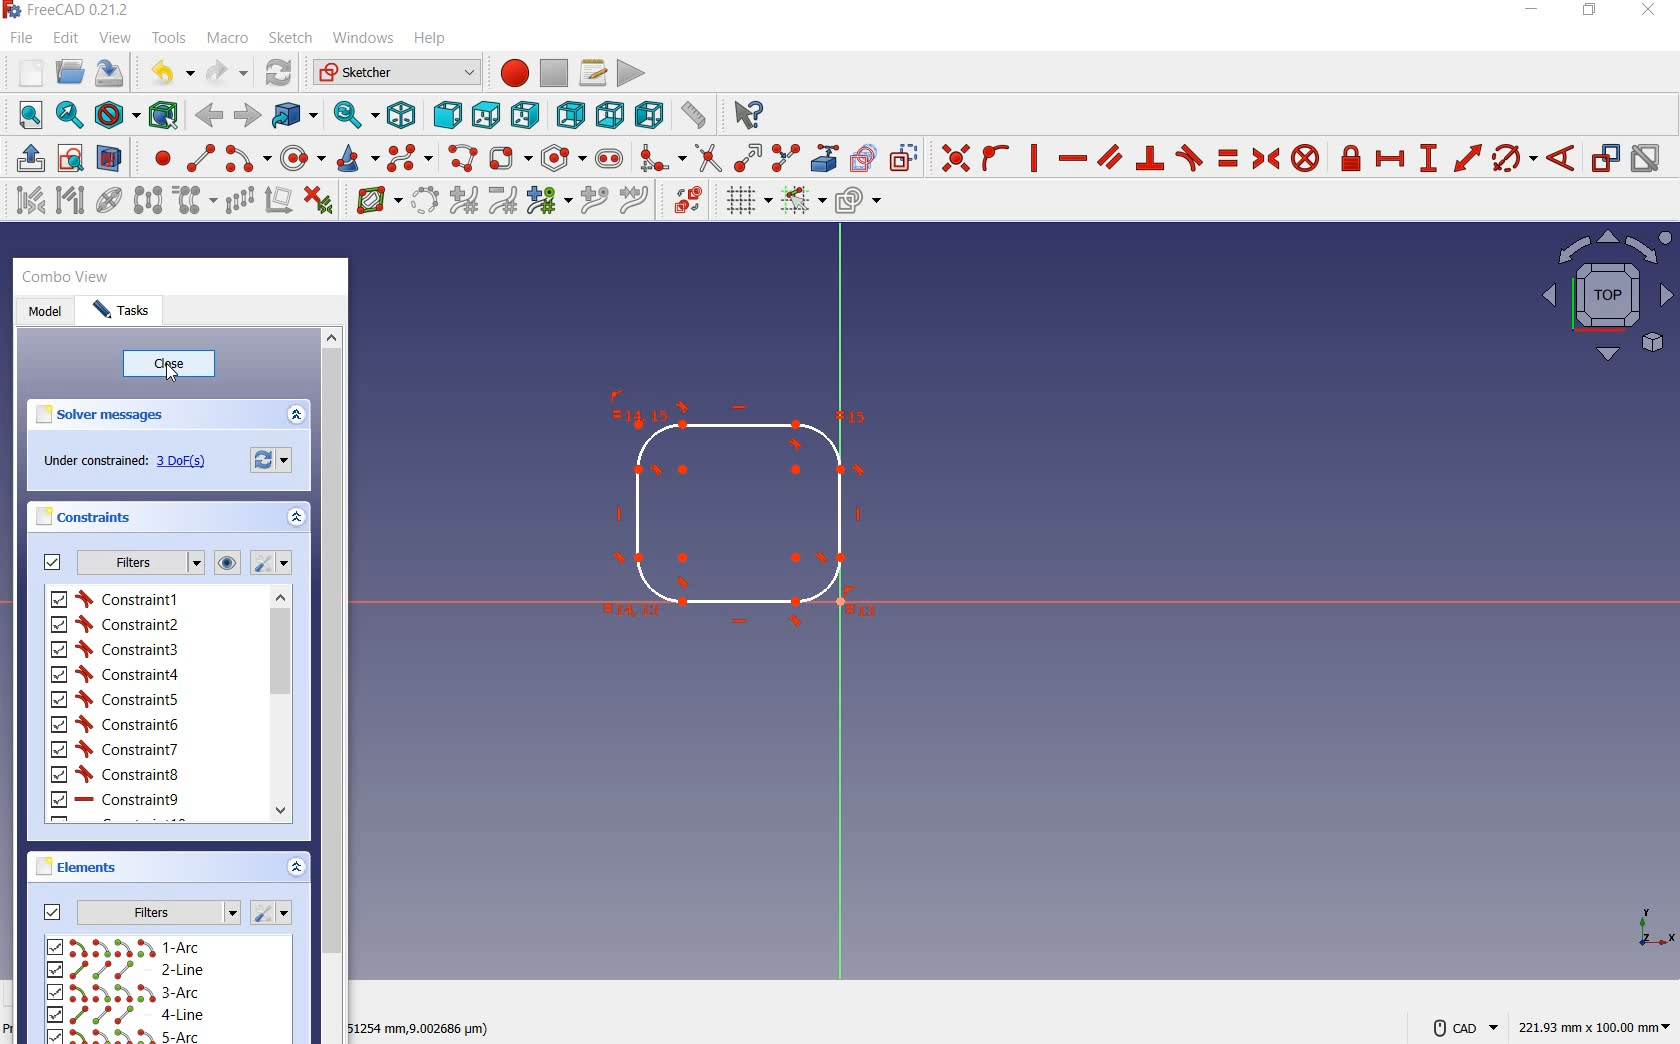 Image resolution: width=1680 pixels, height=1044 pixels. I want to click on create slot, so click(610, 160).